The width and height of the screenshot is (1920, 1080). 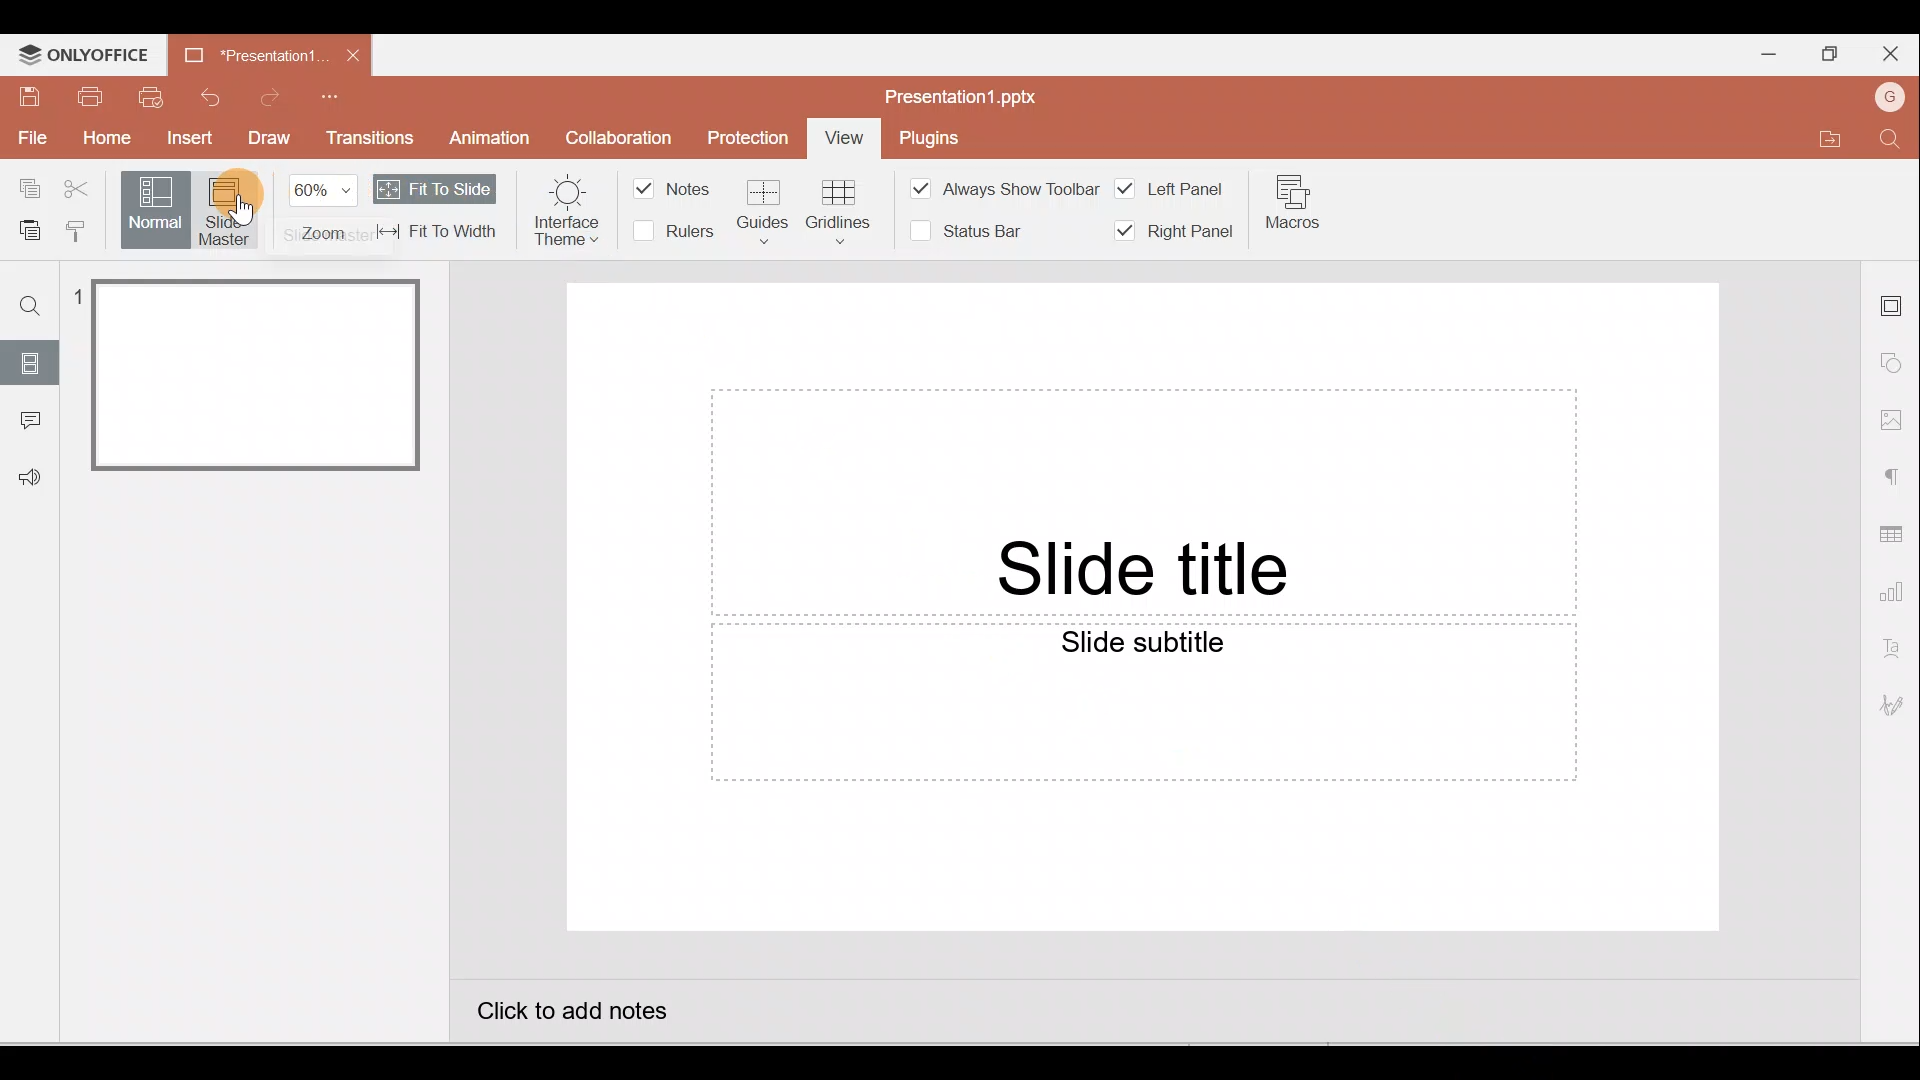 What do you see at coordinates (1895, 533) in the screenshot?
I see `Table settings` at bounding box center [1895, 533].